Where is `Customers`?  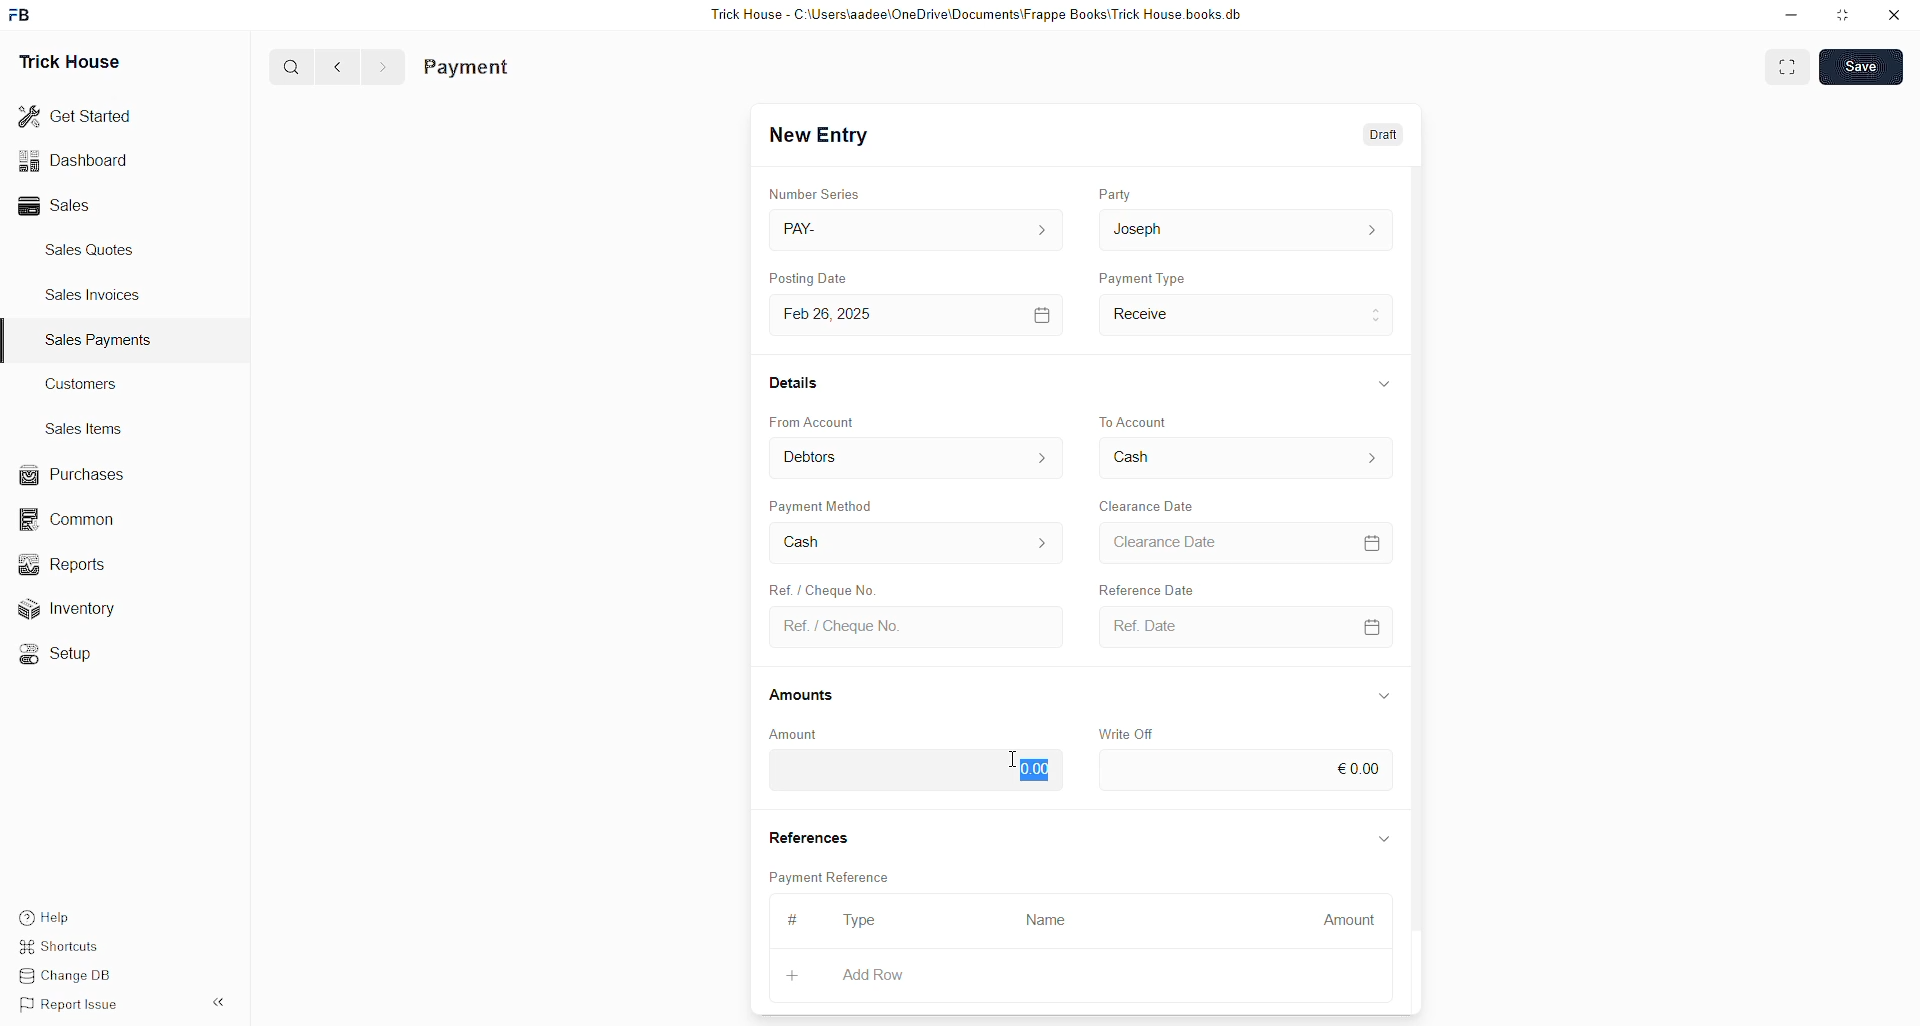 Customers is located at coordinates (87, 383).